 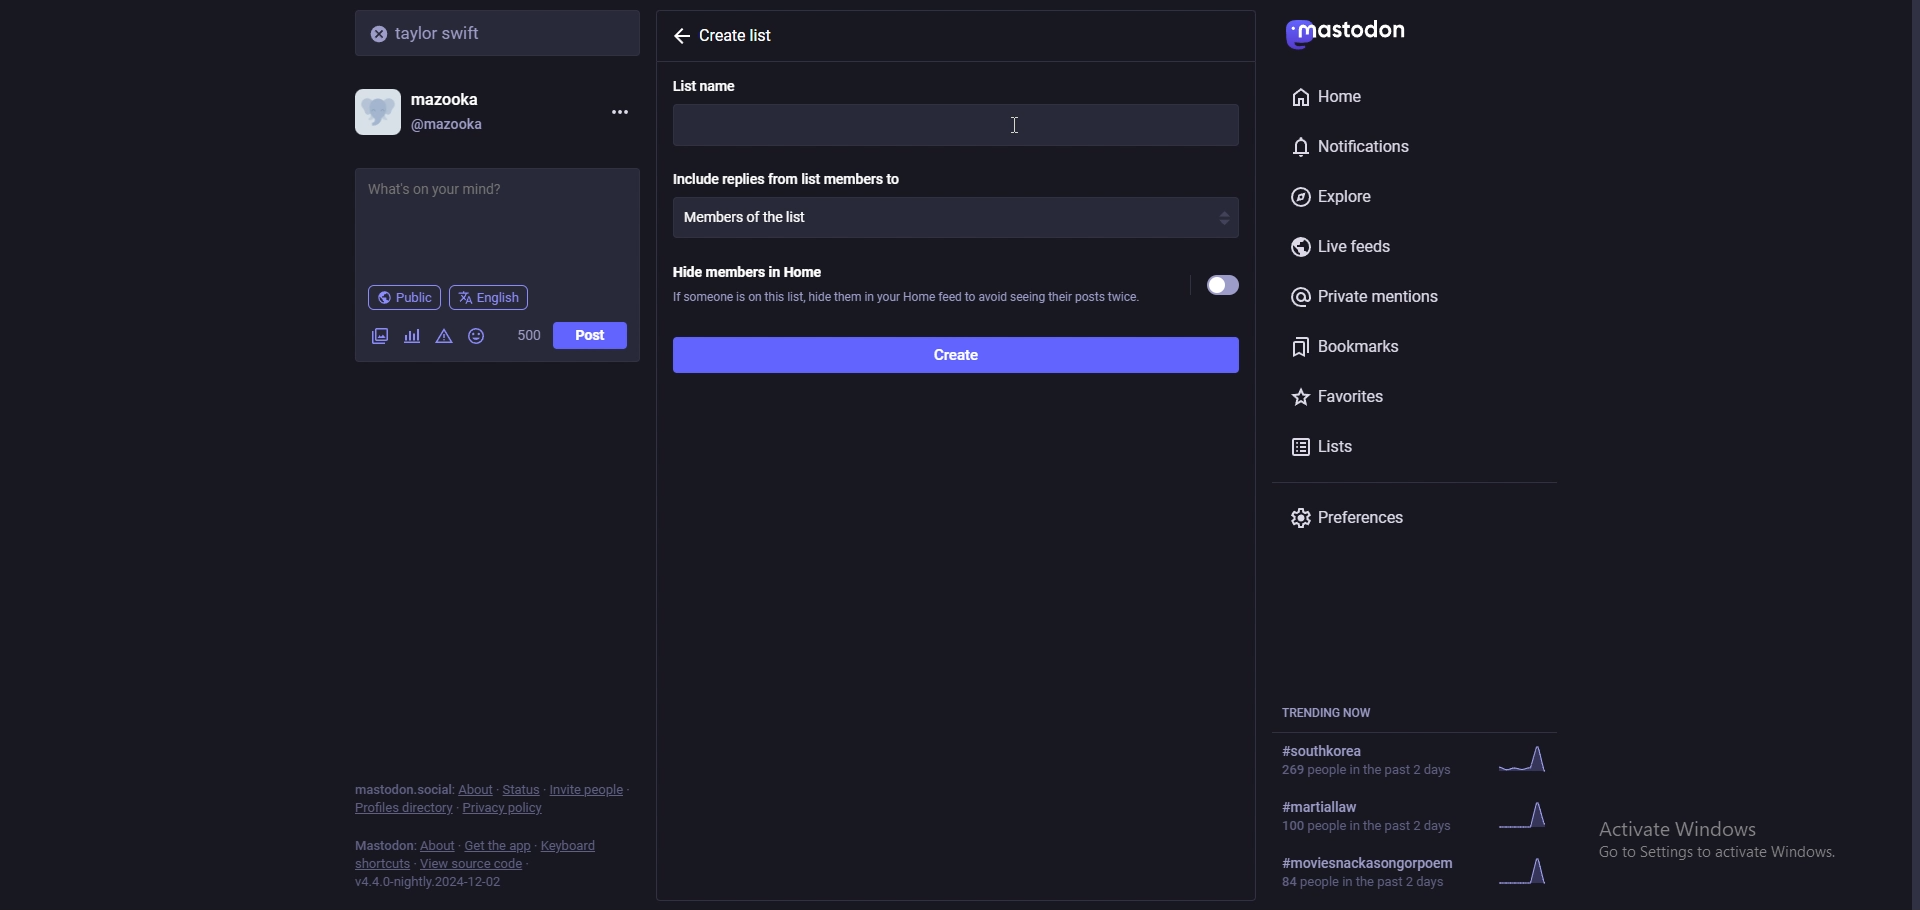 What do you see at coordinates (520, 790) in the screenshot?
I see `status` at bounding box center [520, 790].